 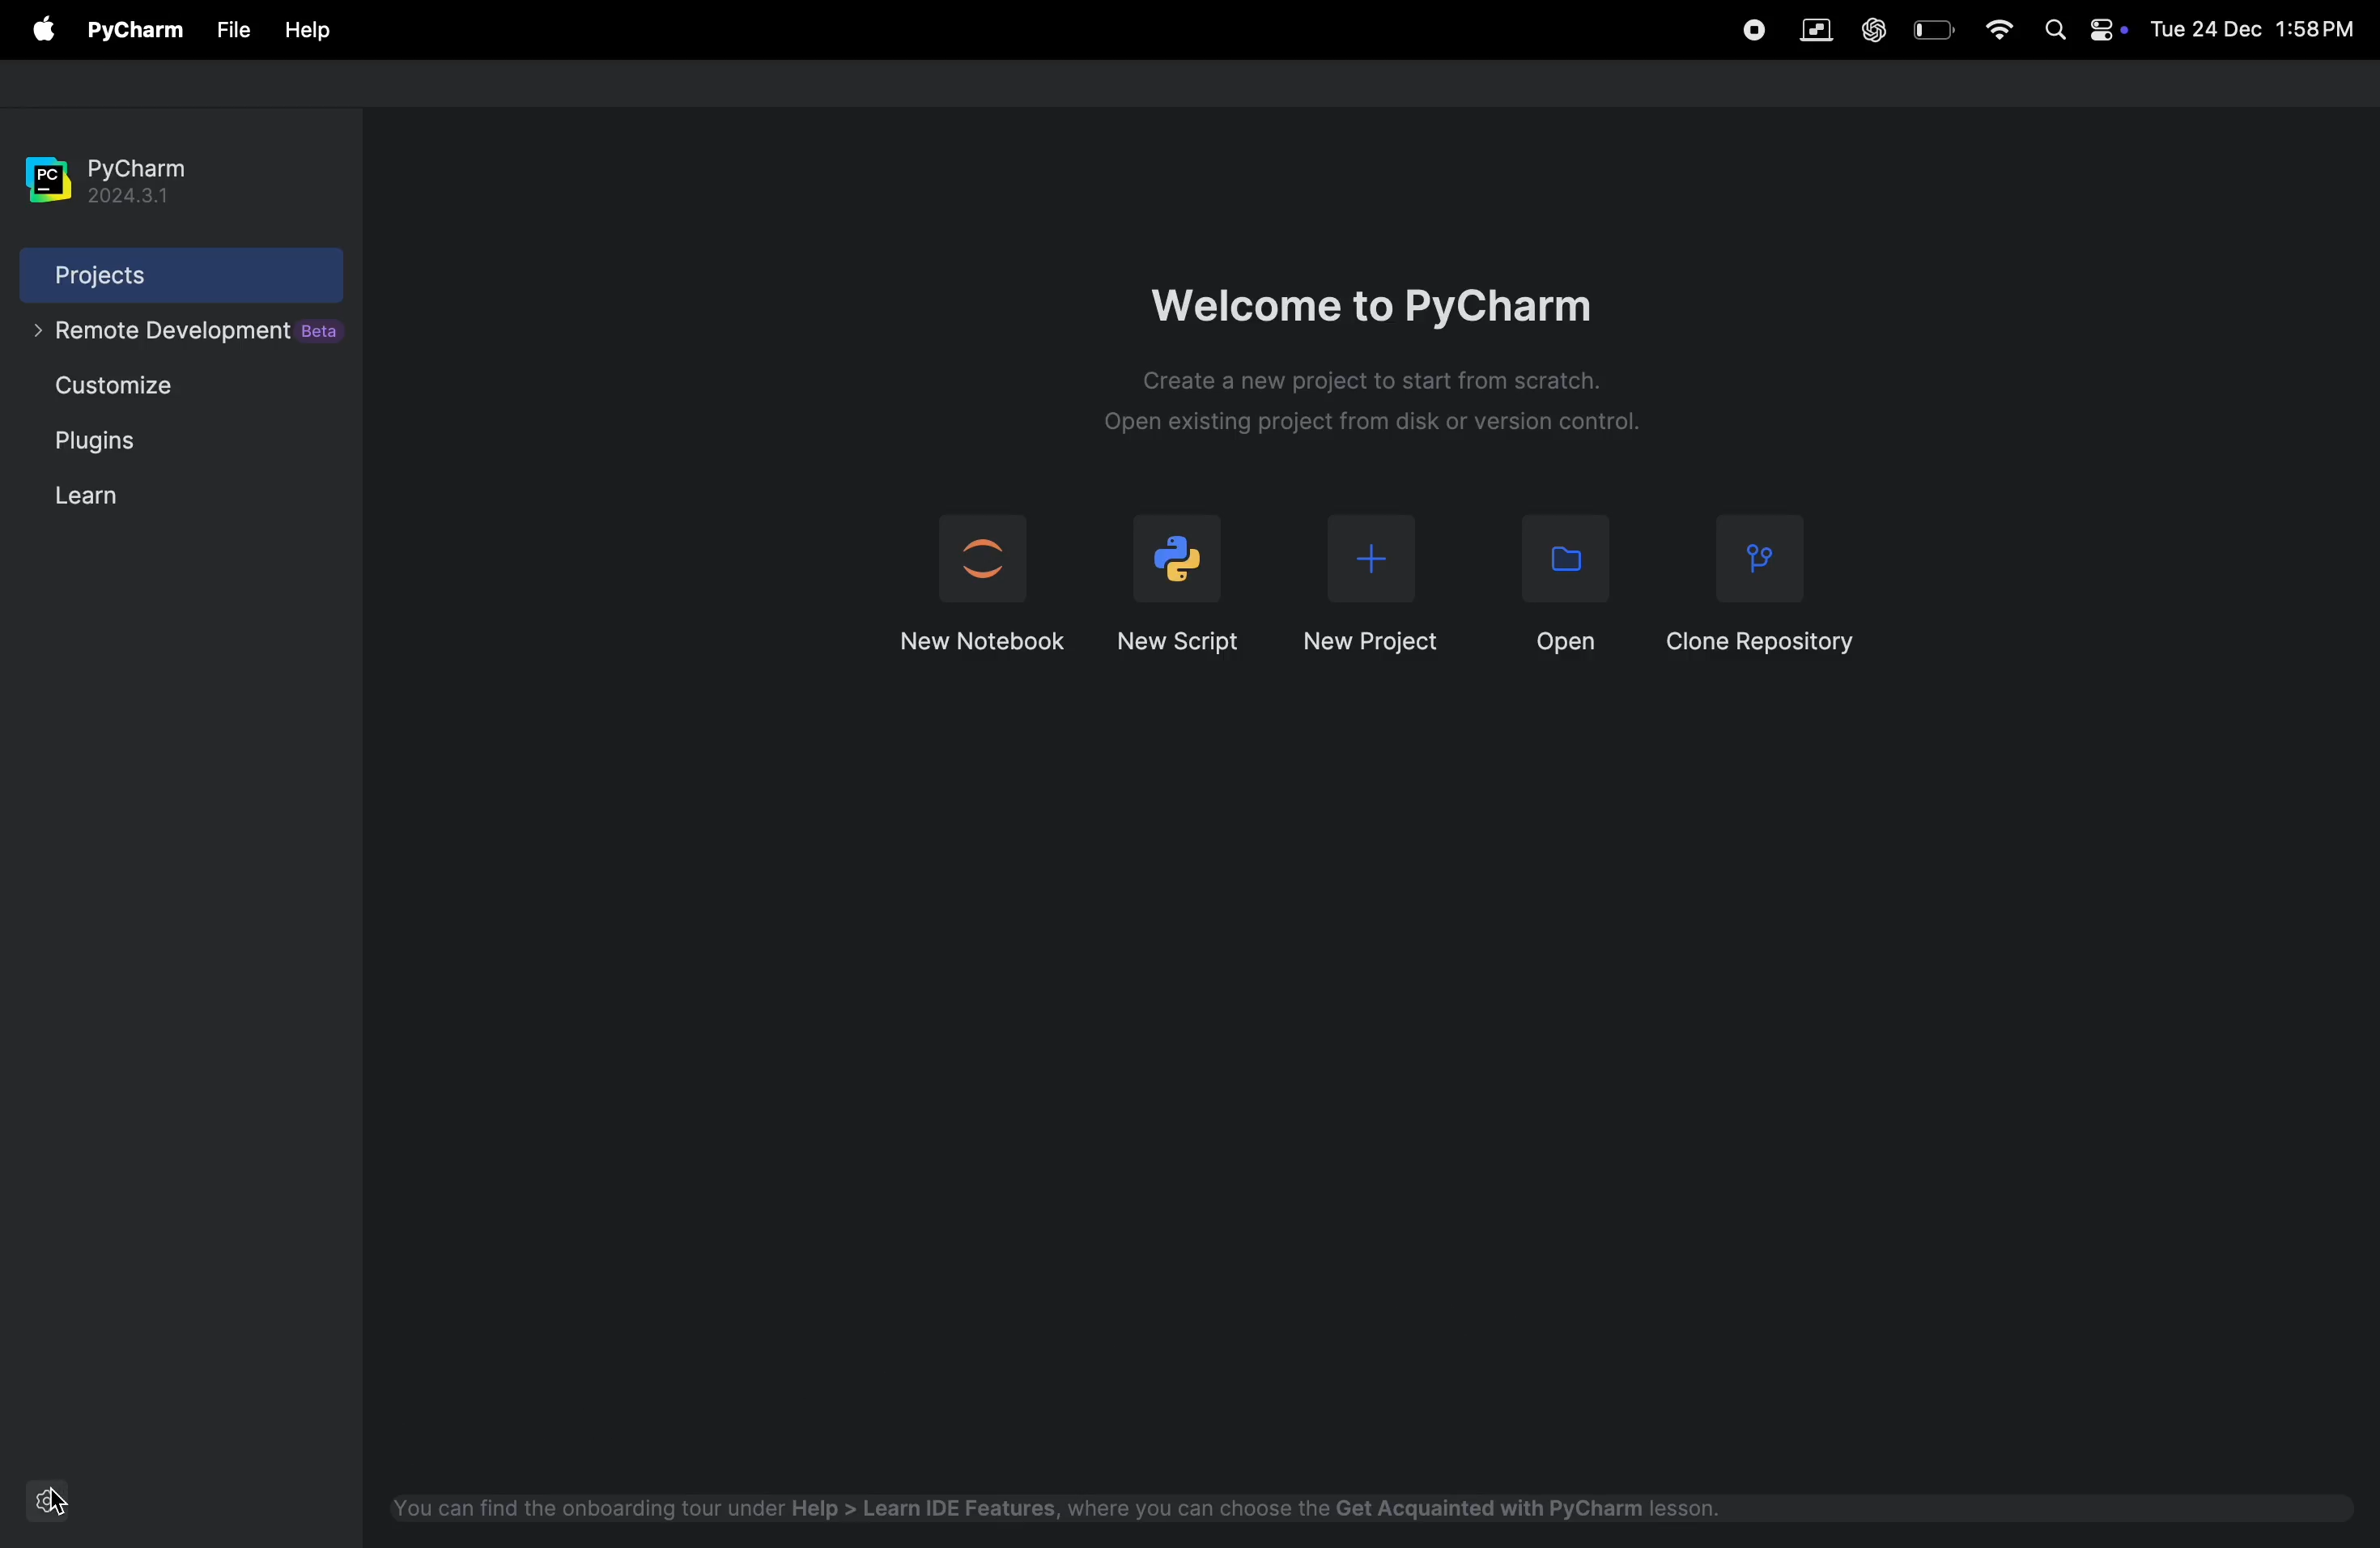 What do you see at coordinates (1821, 30) in the screenshot?
I see `parallel space` at bounding box center [1821, 30].